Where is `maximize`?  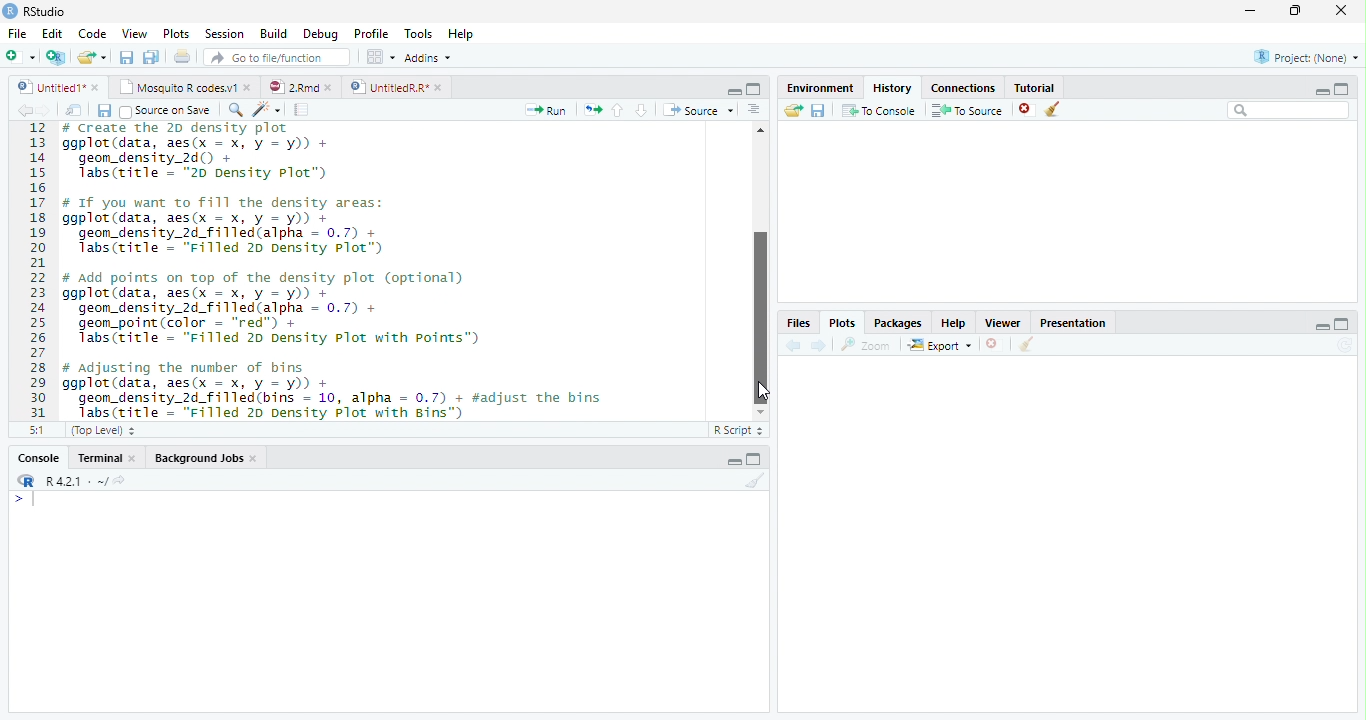 maximize is located at coordinates (1297, 10).